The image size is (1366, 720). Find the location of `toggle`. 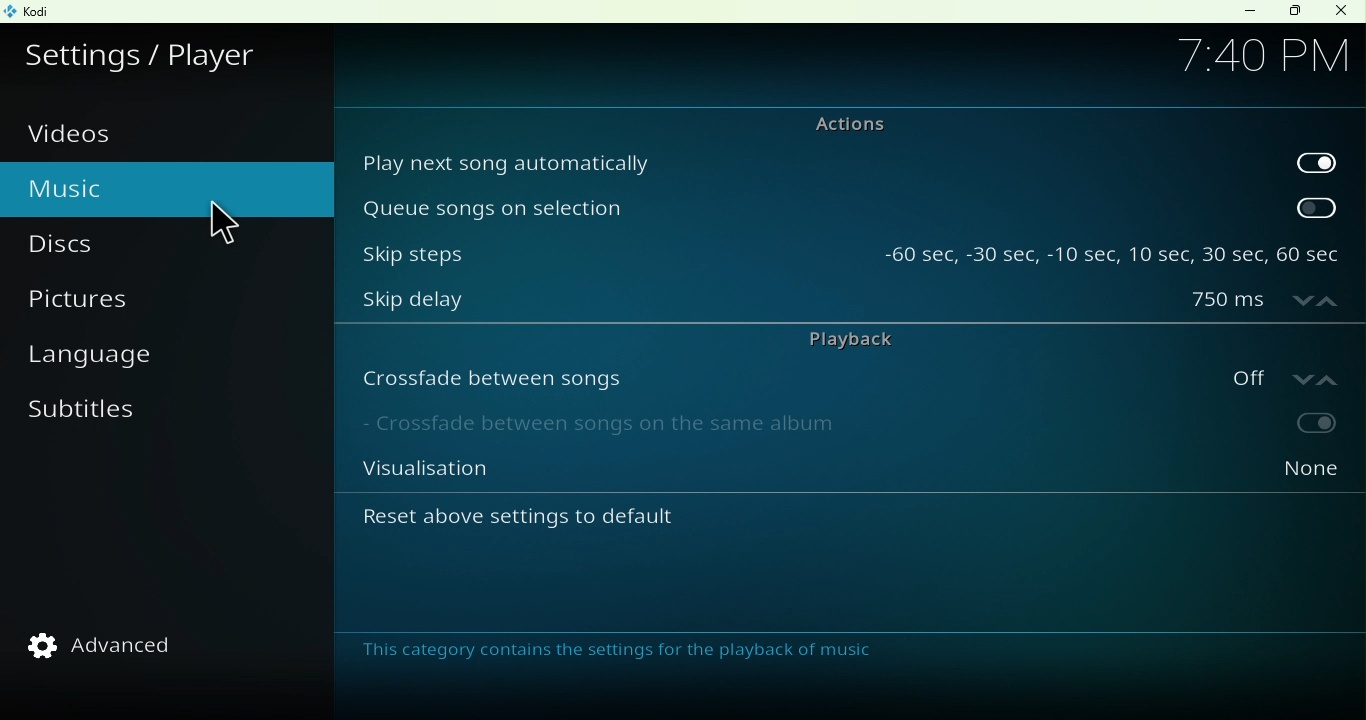

toggle is located at coordinates (1316, 160).